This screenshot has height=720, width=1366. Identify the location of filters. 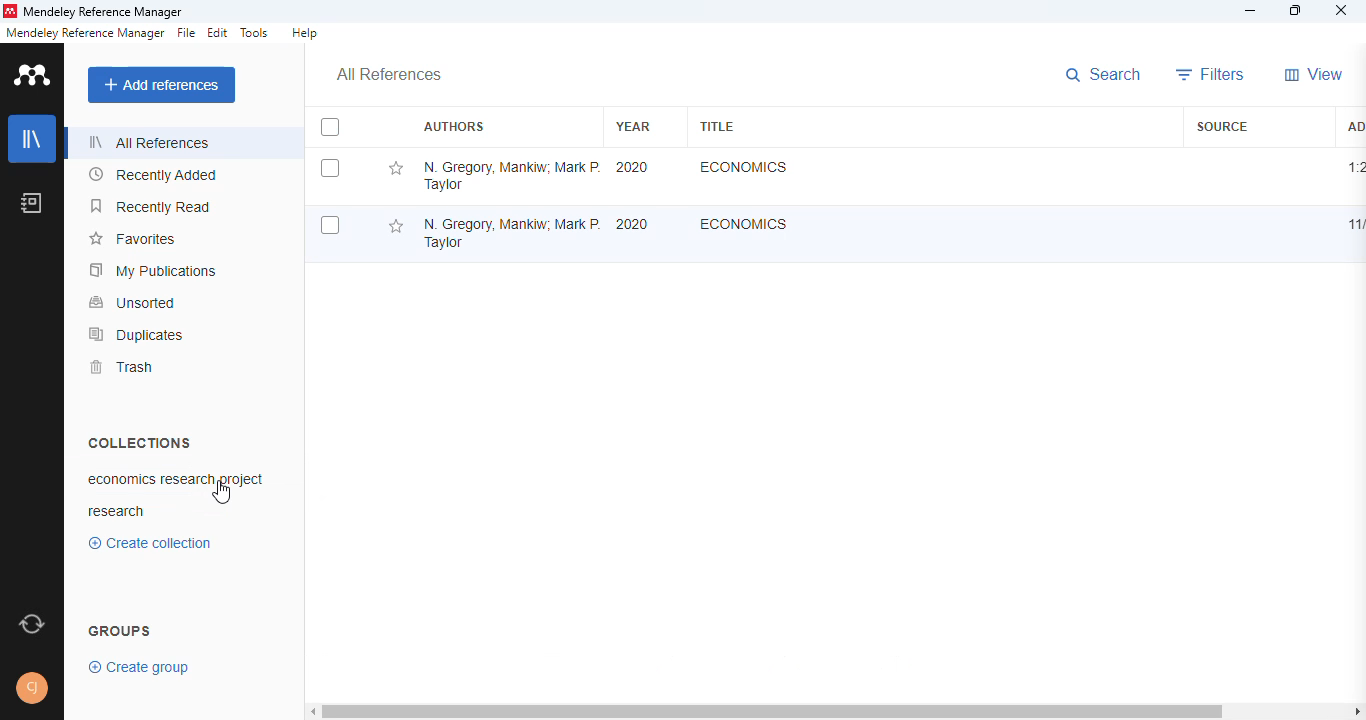
(1211, 74).